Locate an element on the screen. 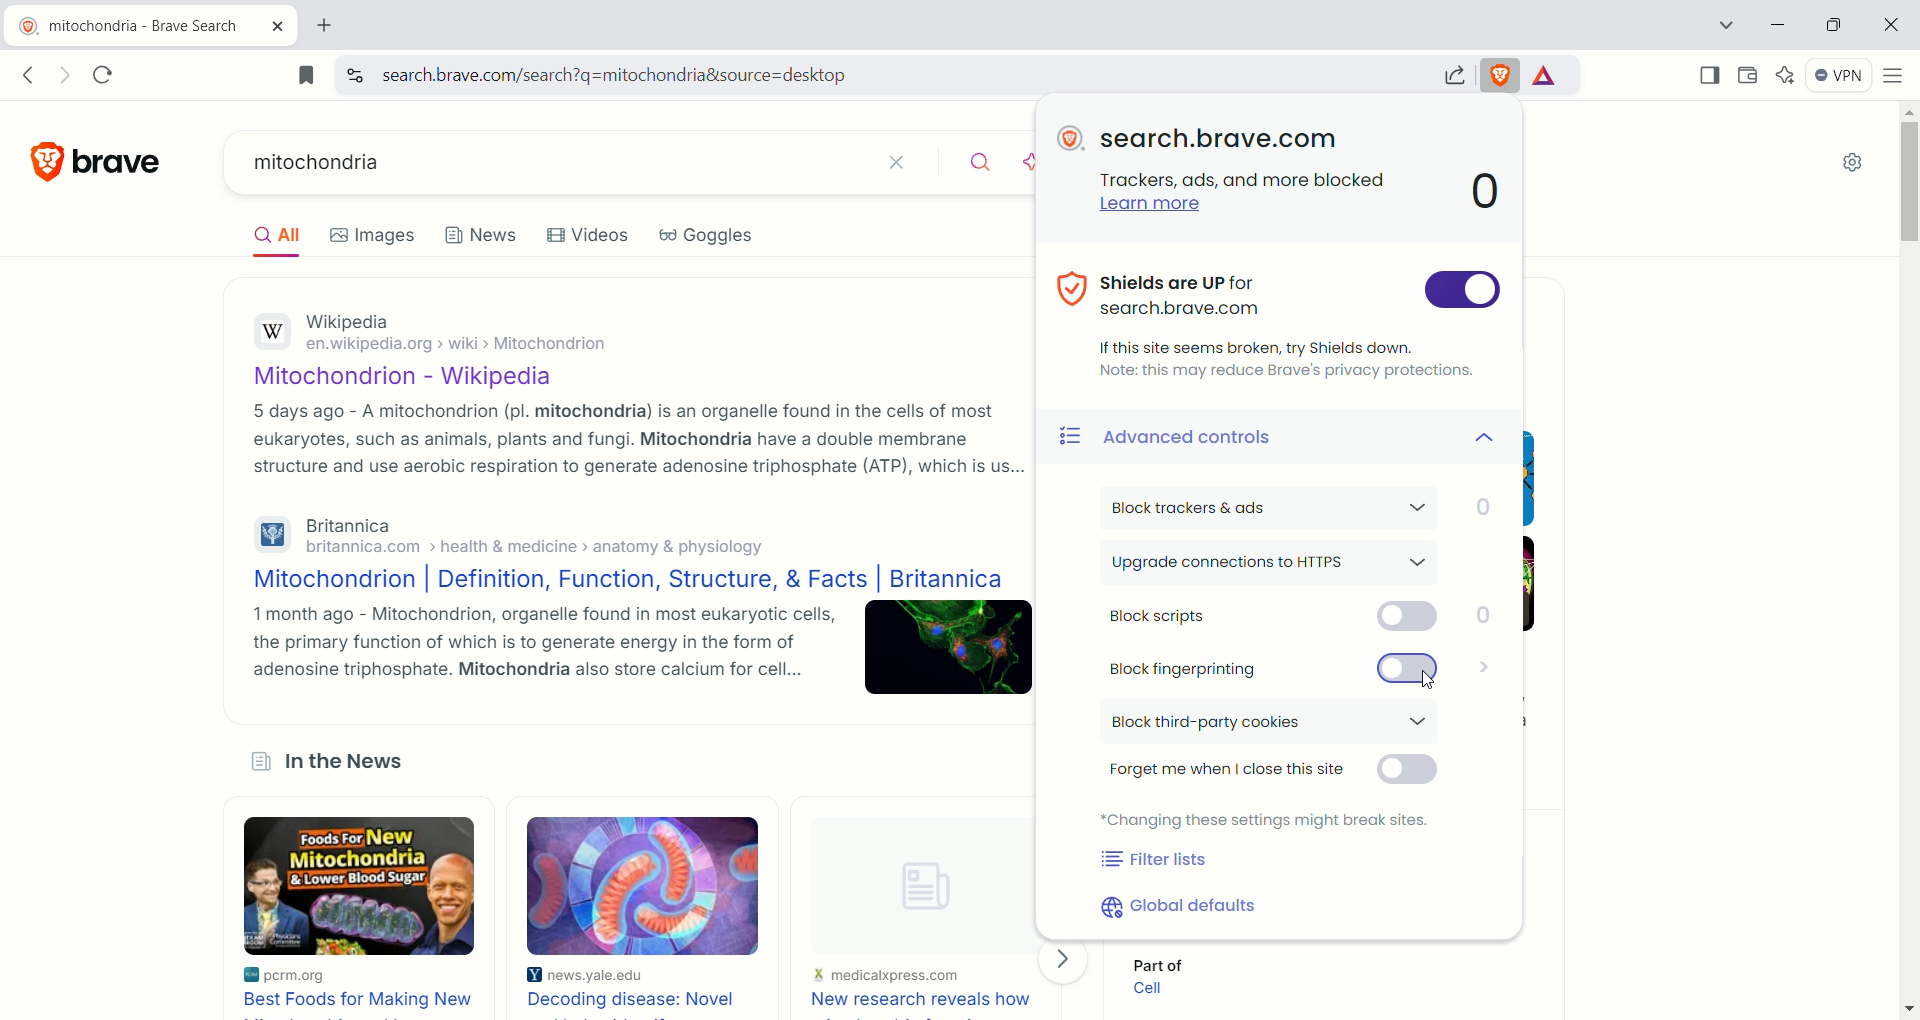  news.yale.edu is located at coordinates (598, 975).